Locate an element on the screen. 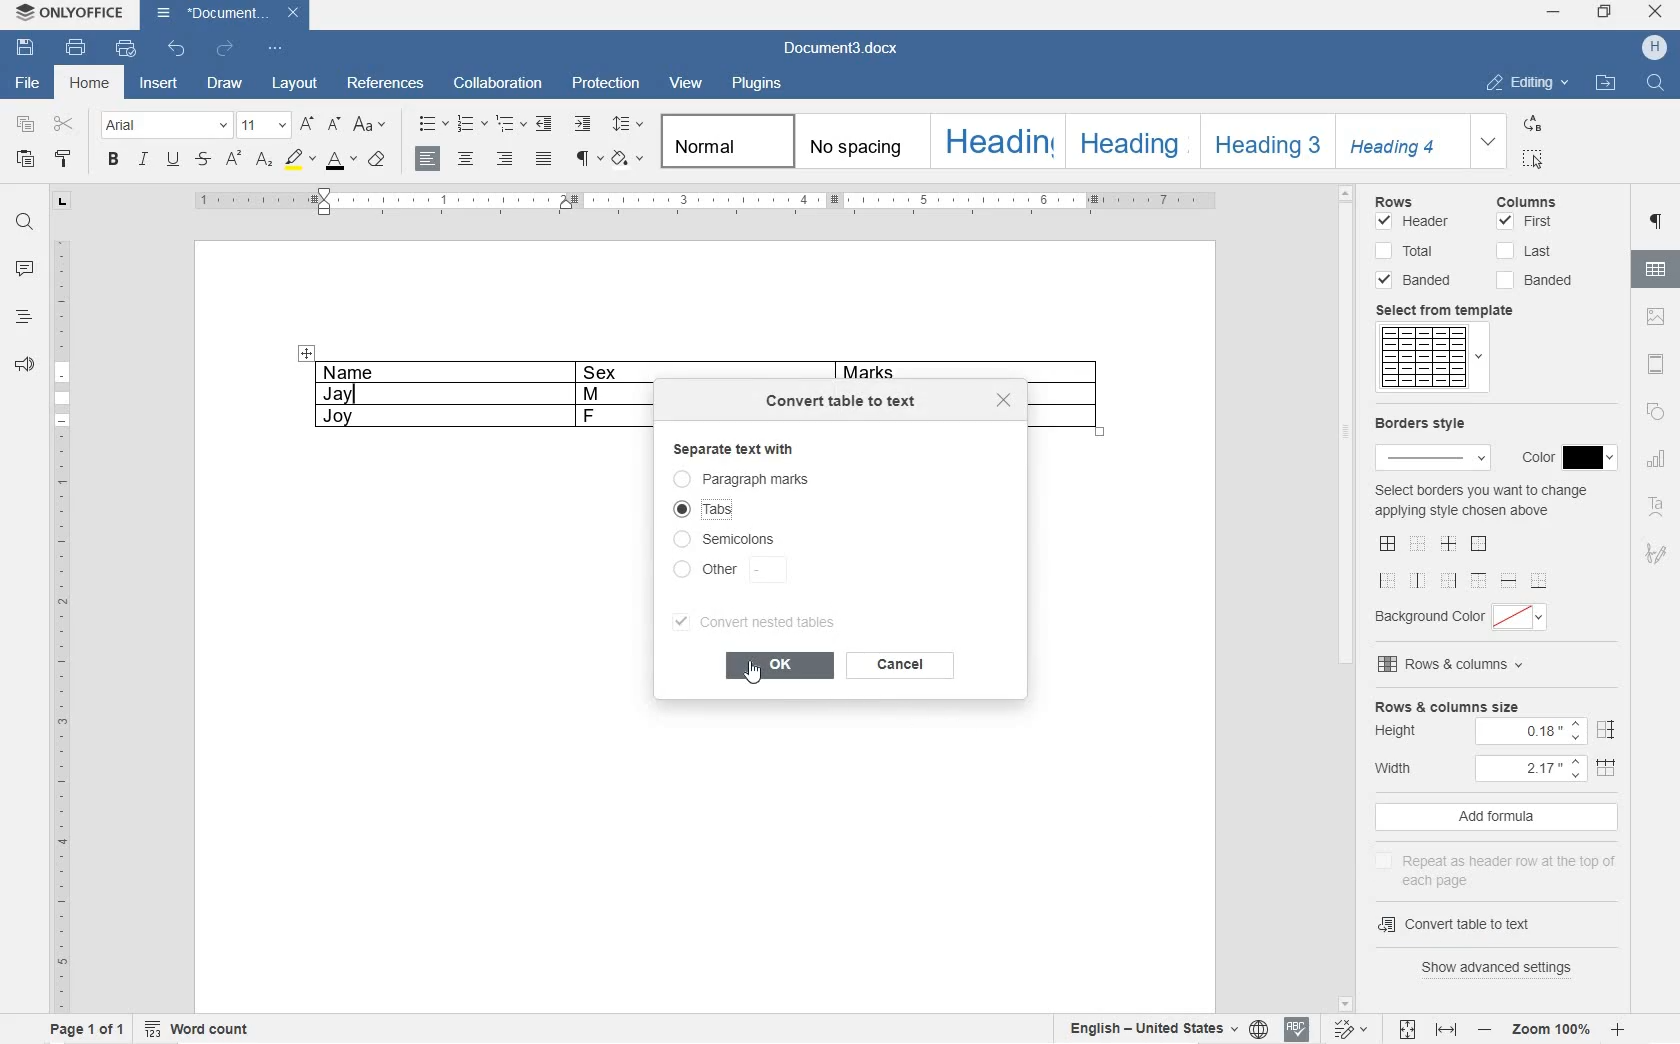 Image resolution: width=1680 pixels, height=1044 pixels. TRACK CHANGES is located at coordinates (1351, 1028).